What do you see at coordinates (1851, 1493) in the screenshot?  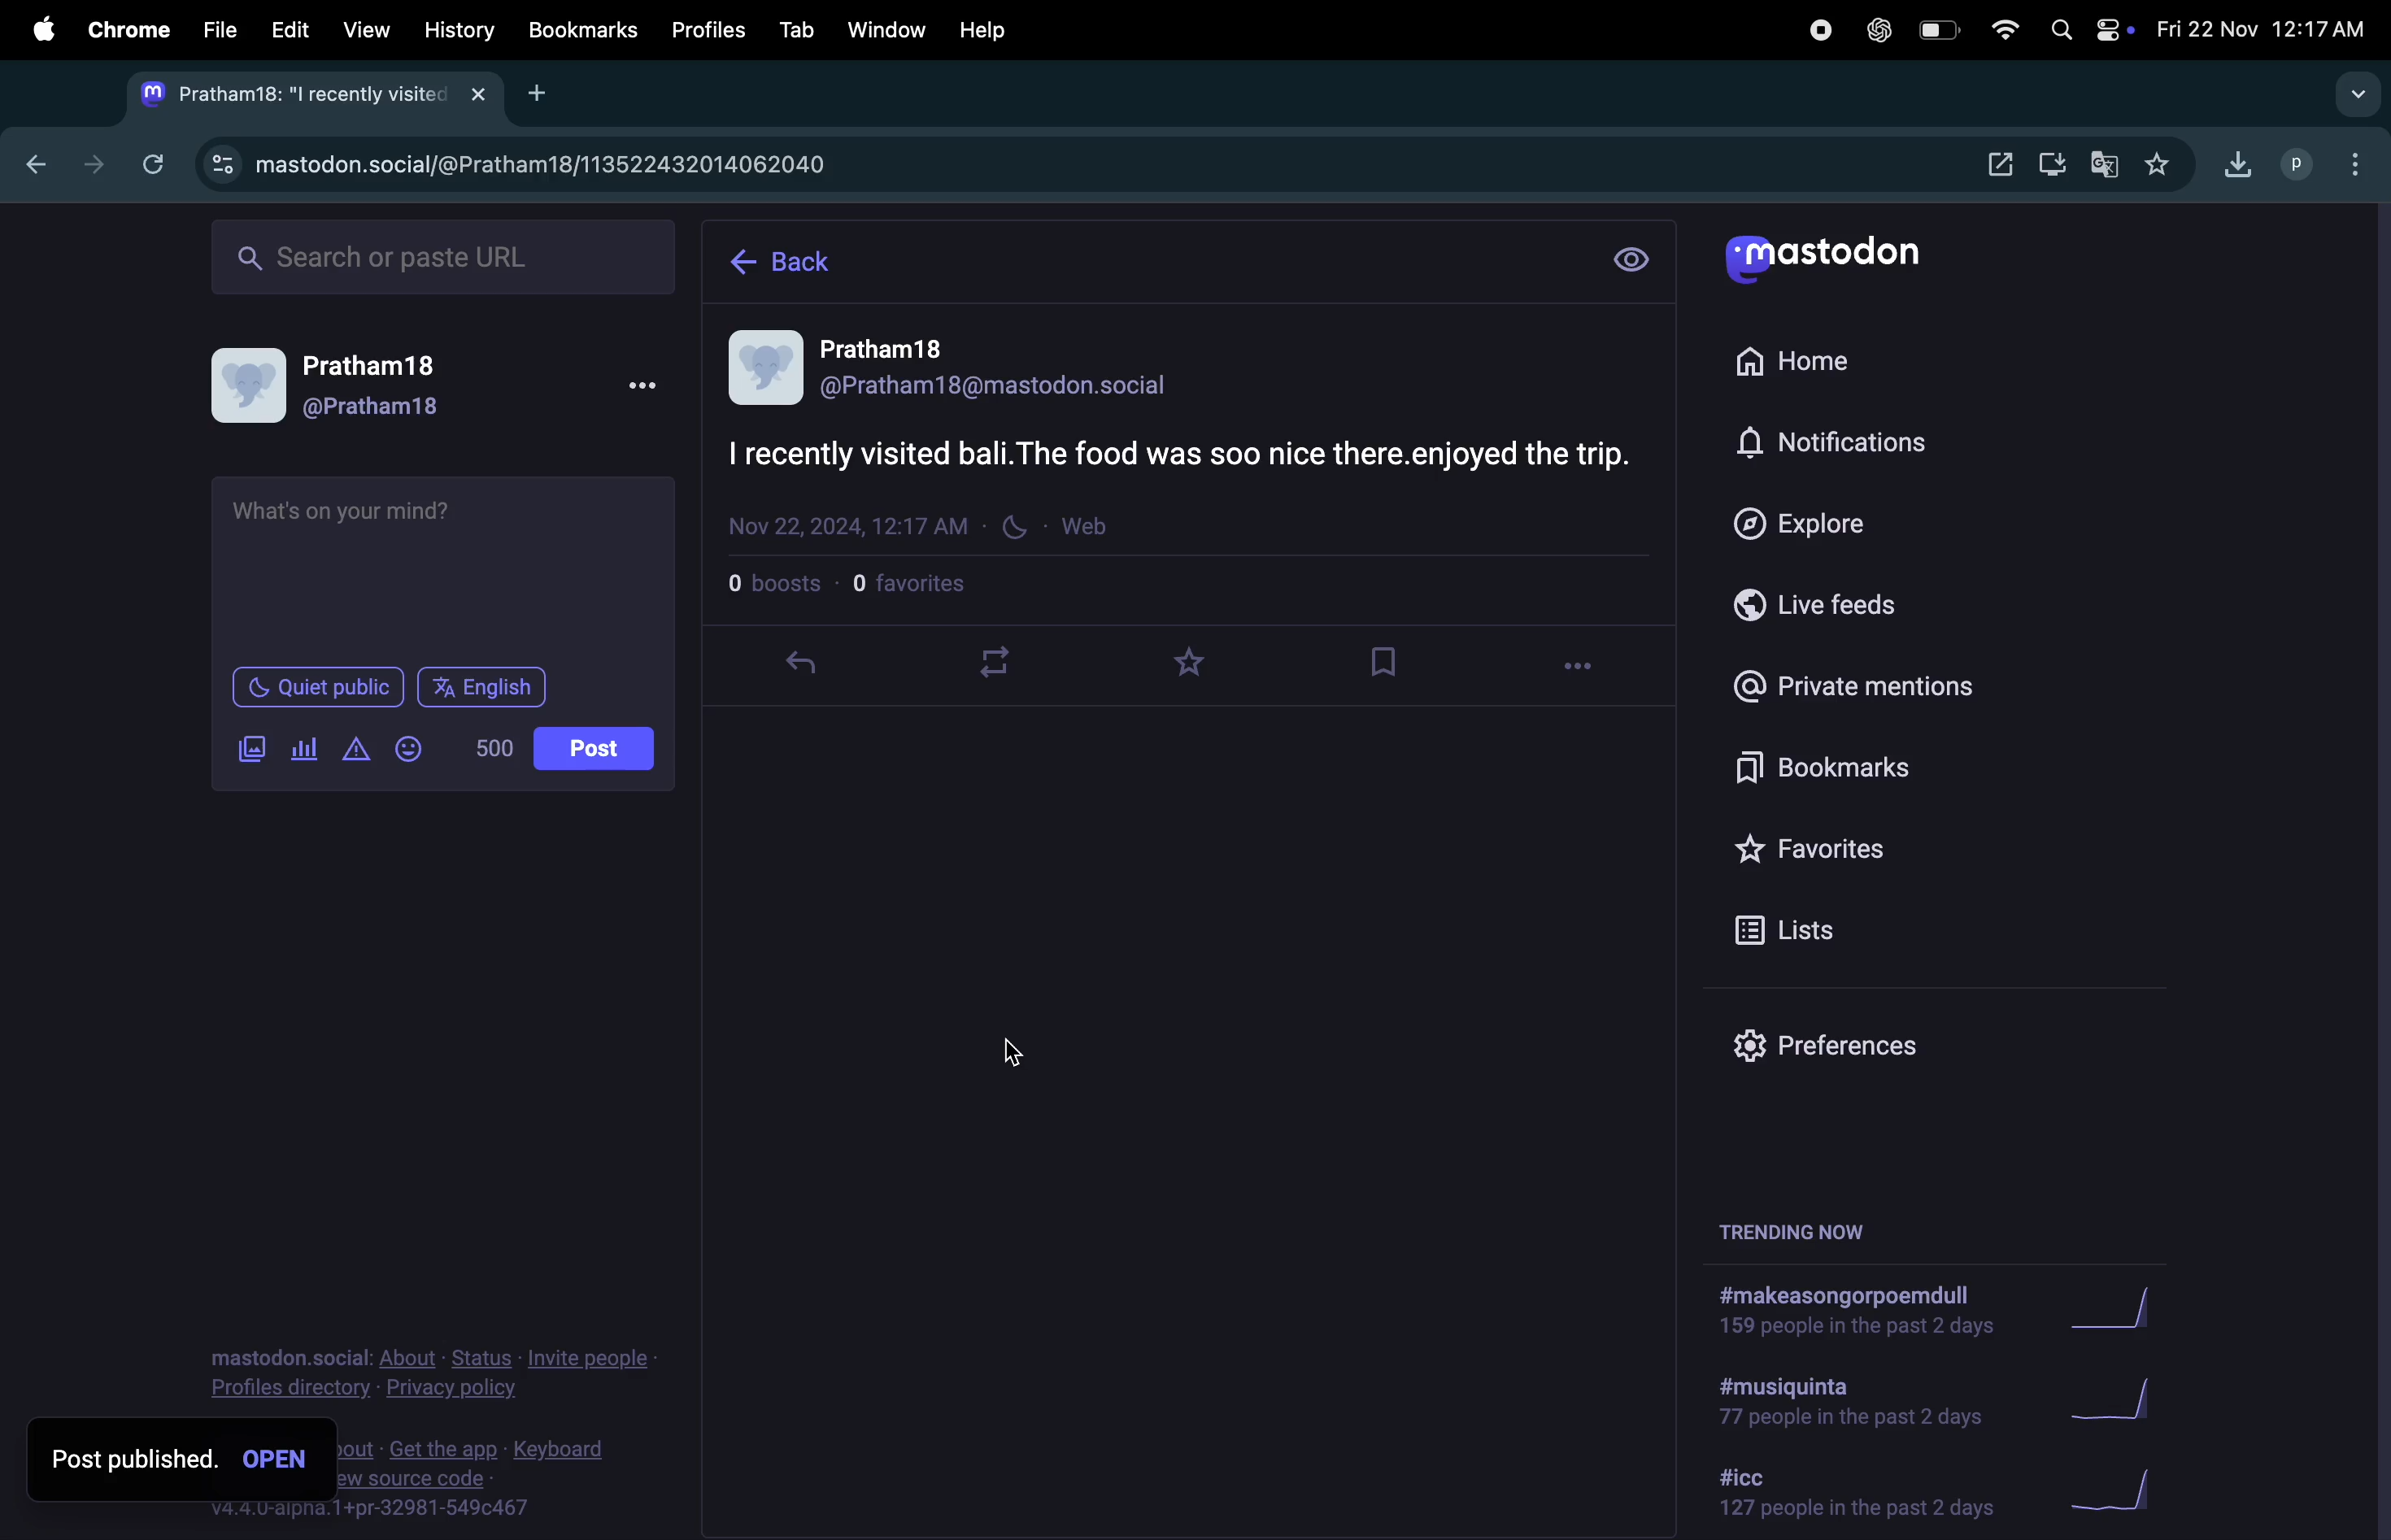 I see `hashtag` at bounding box center [1851, 1493].